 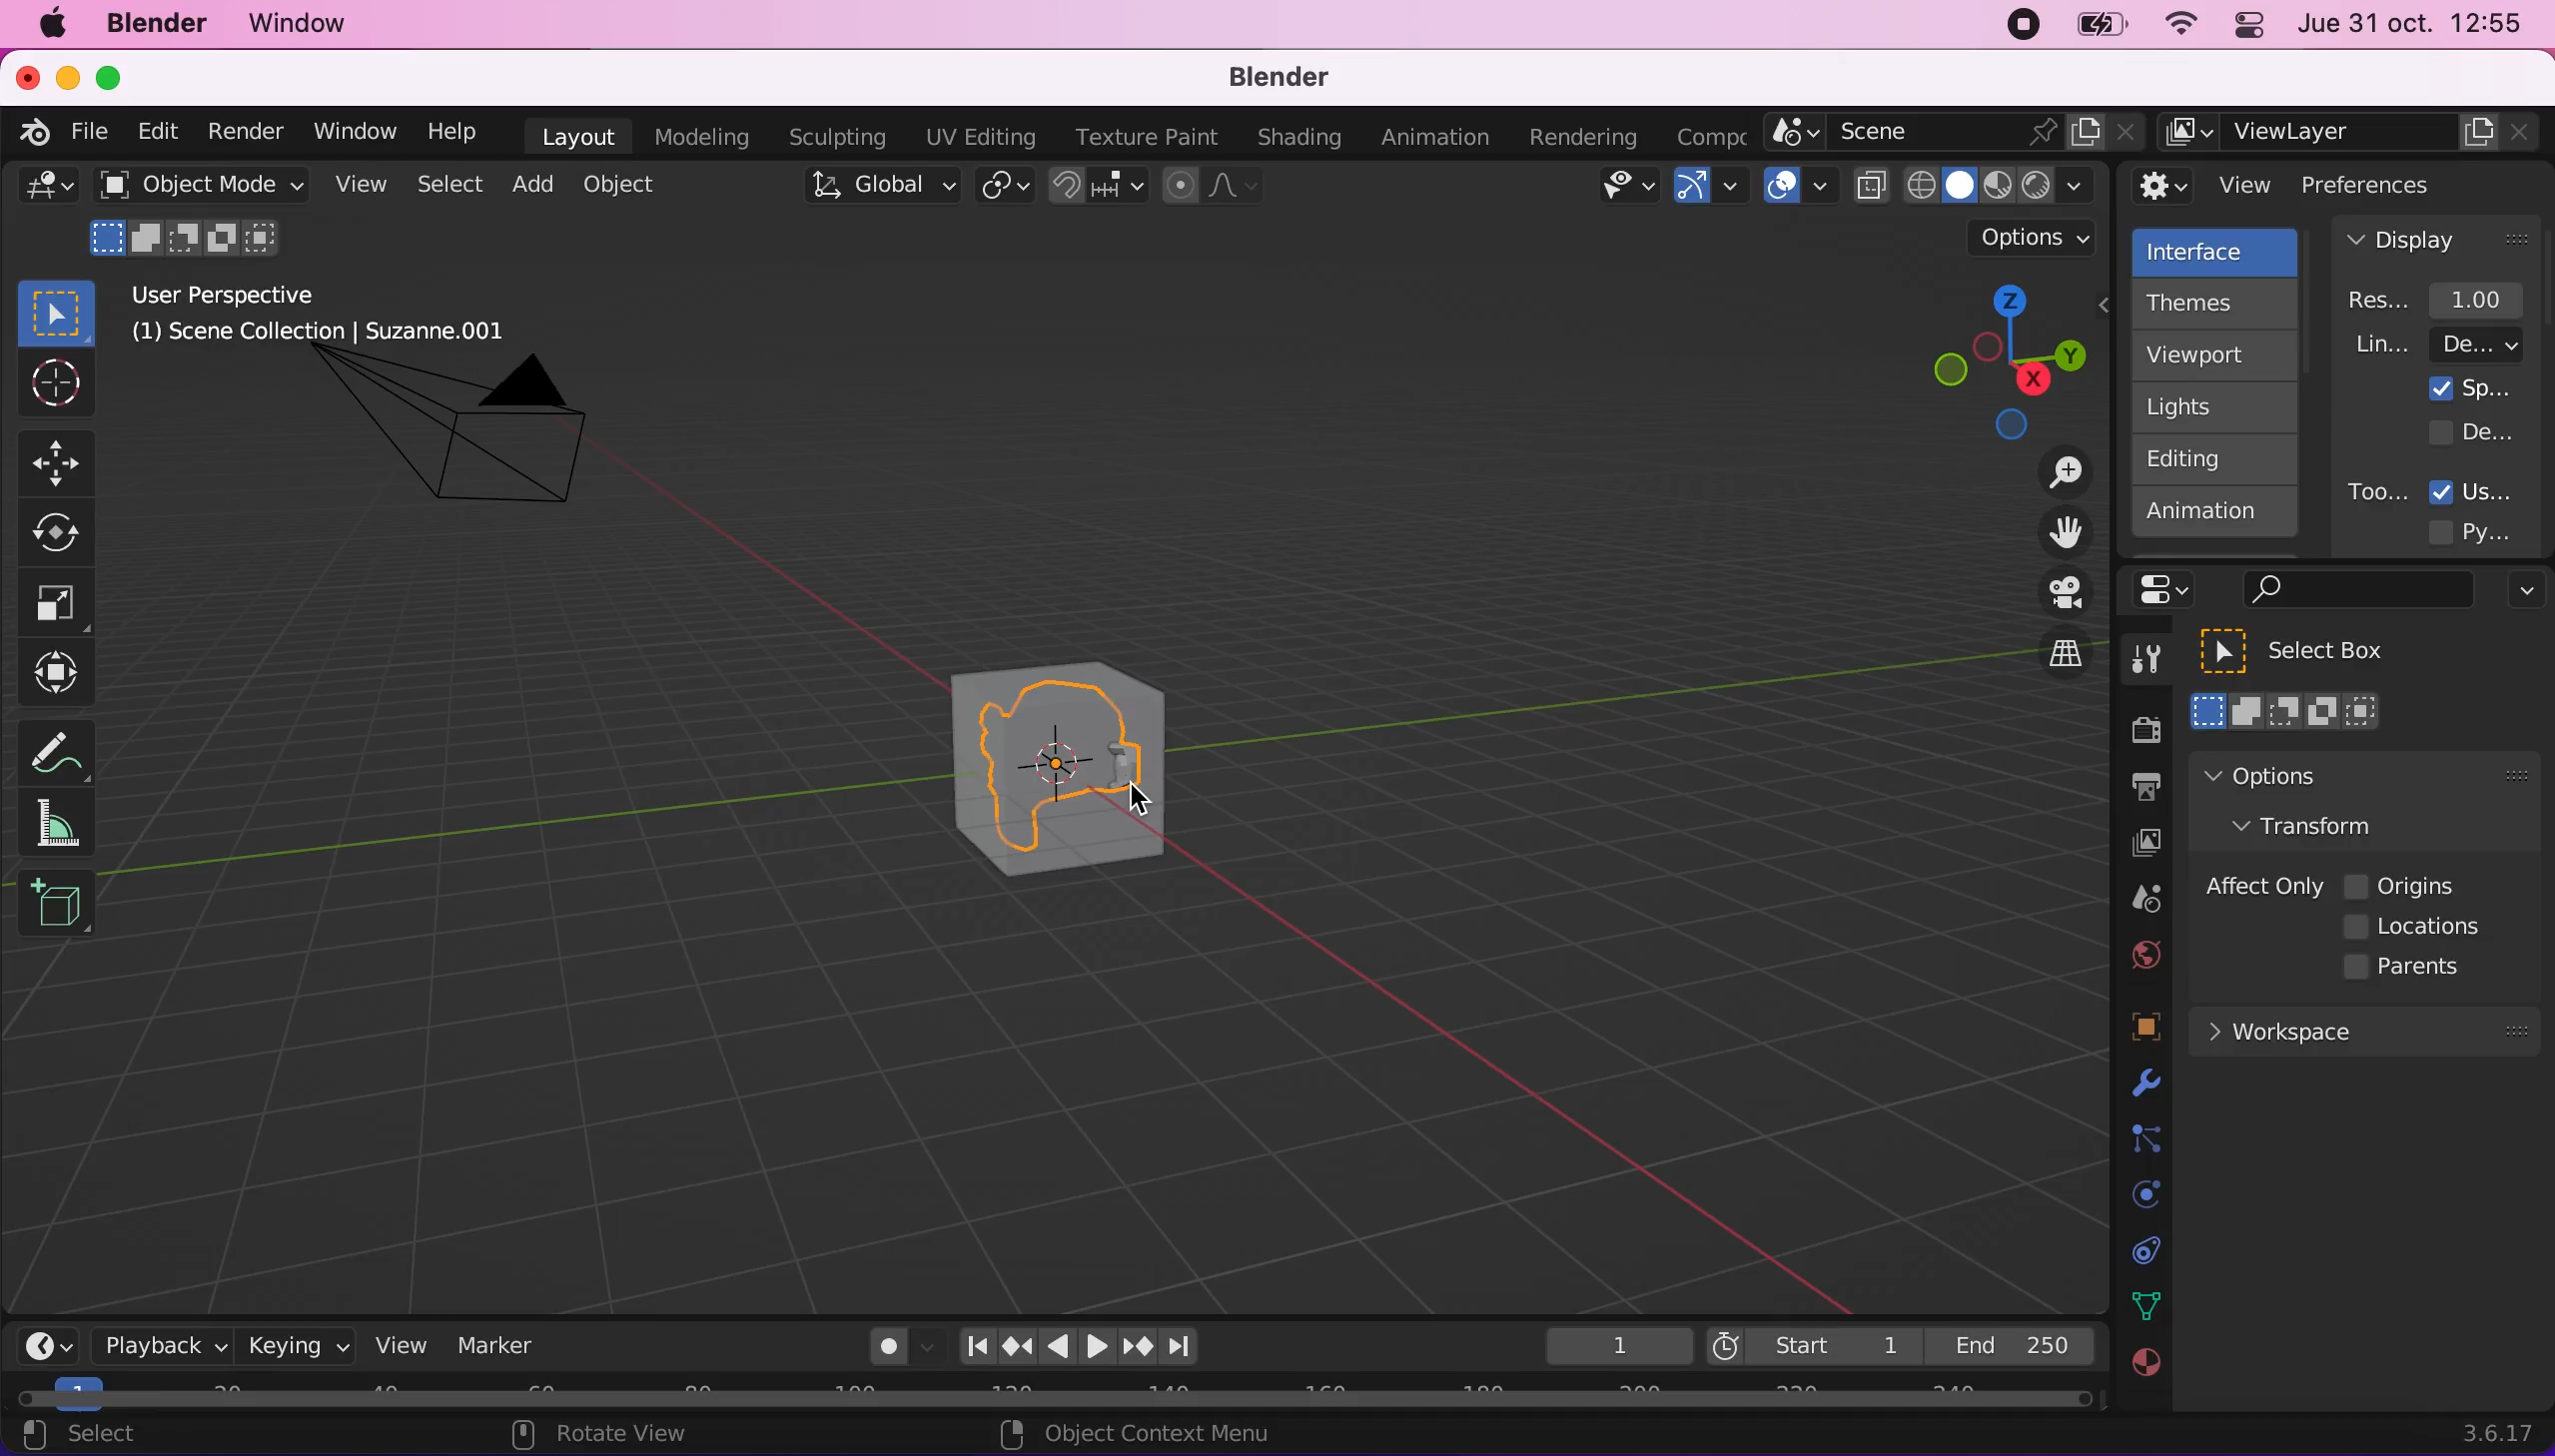 I want to click on origins, so click(x=2402, y=883).